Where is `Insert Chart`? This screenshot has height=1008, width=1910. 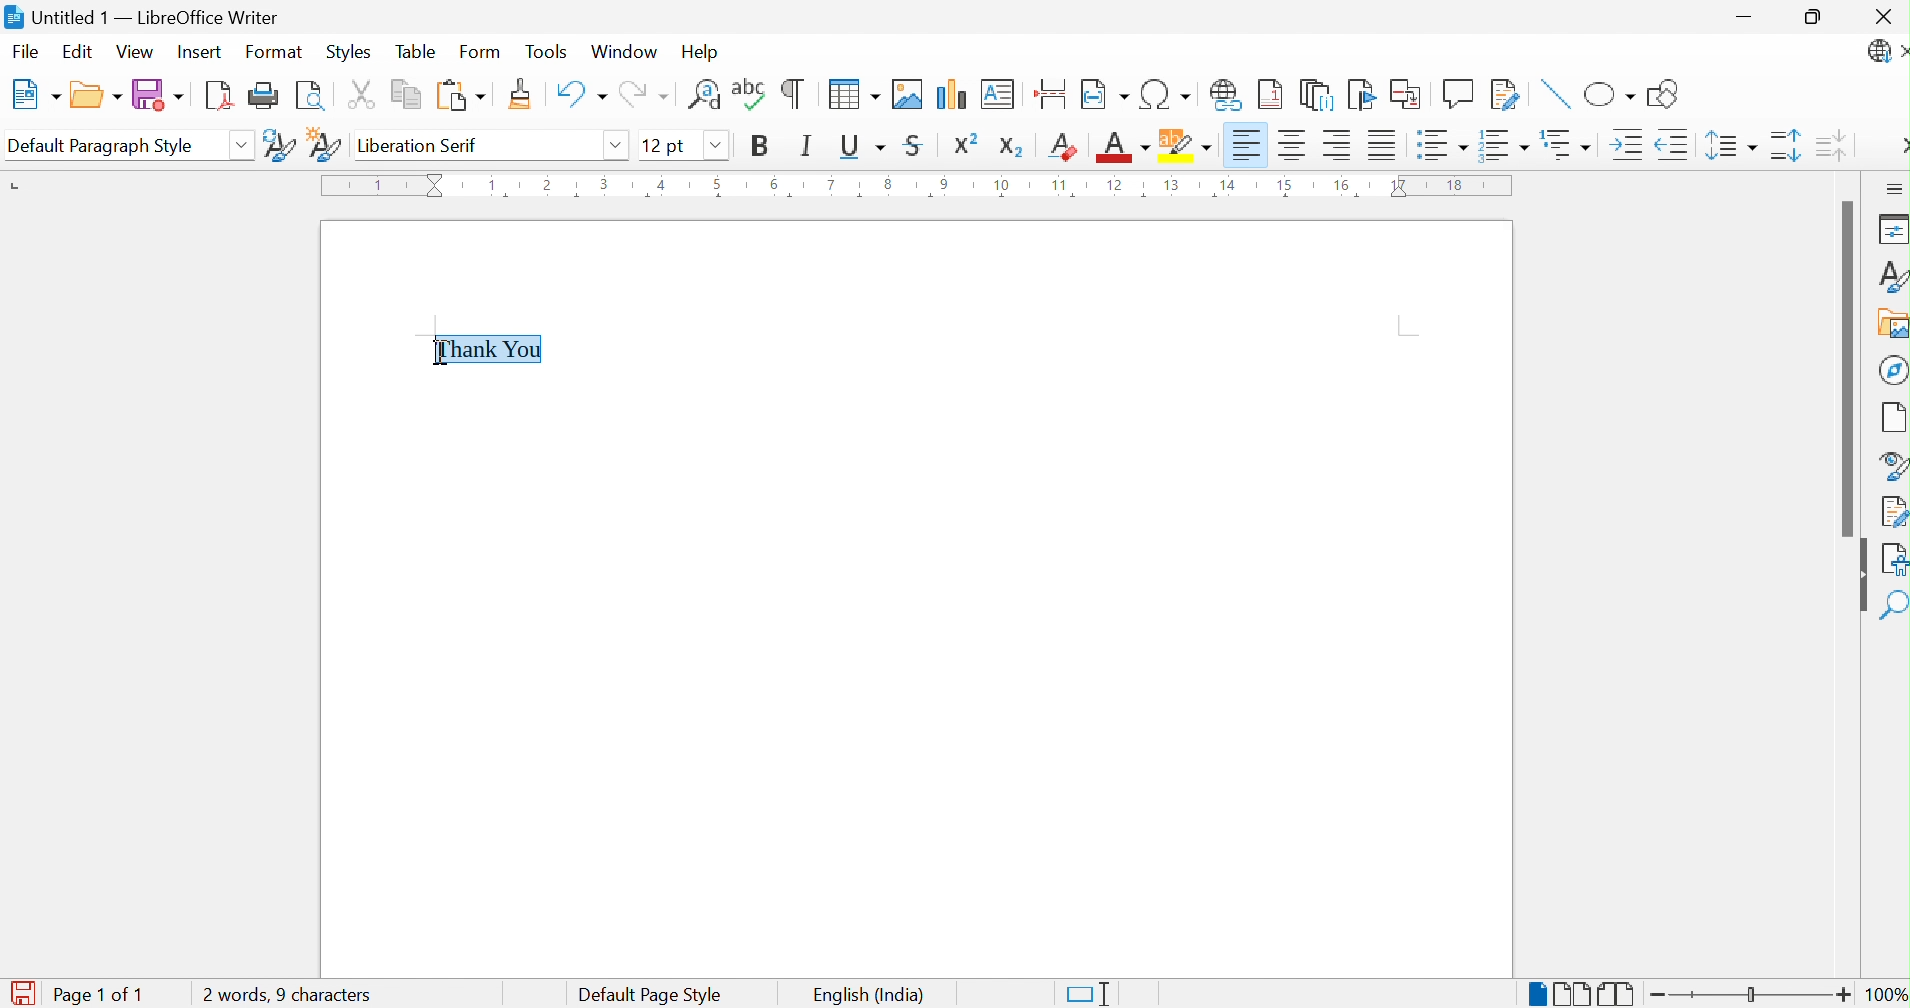 Insert Chart is located at coordinates (950, 94).